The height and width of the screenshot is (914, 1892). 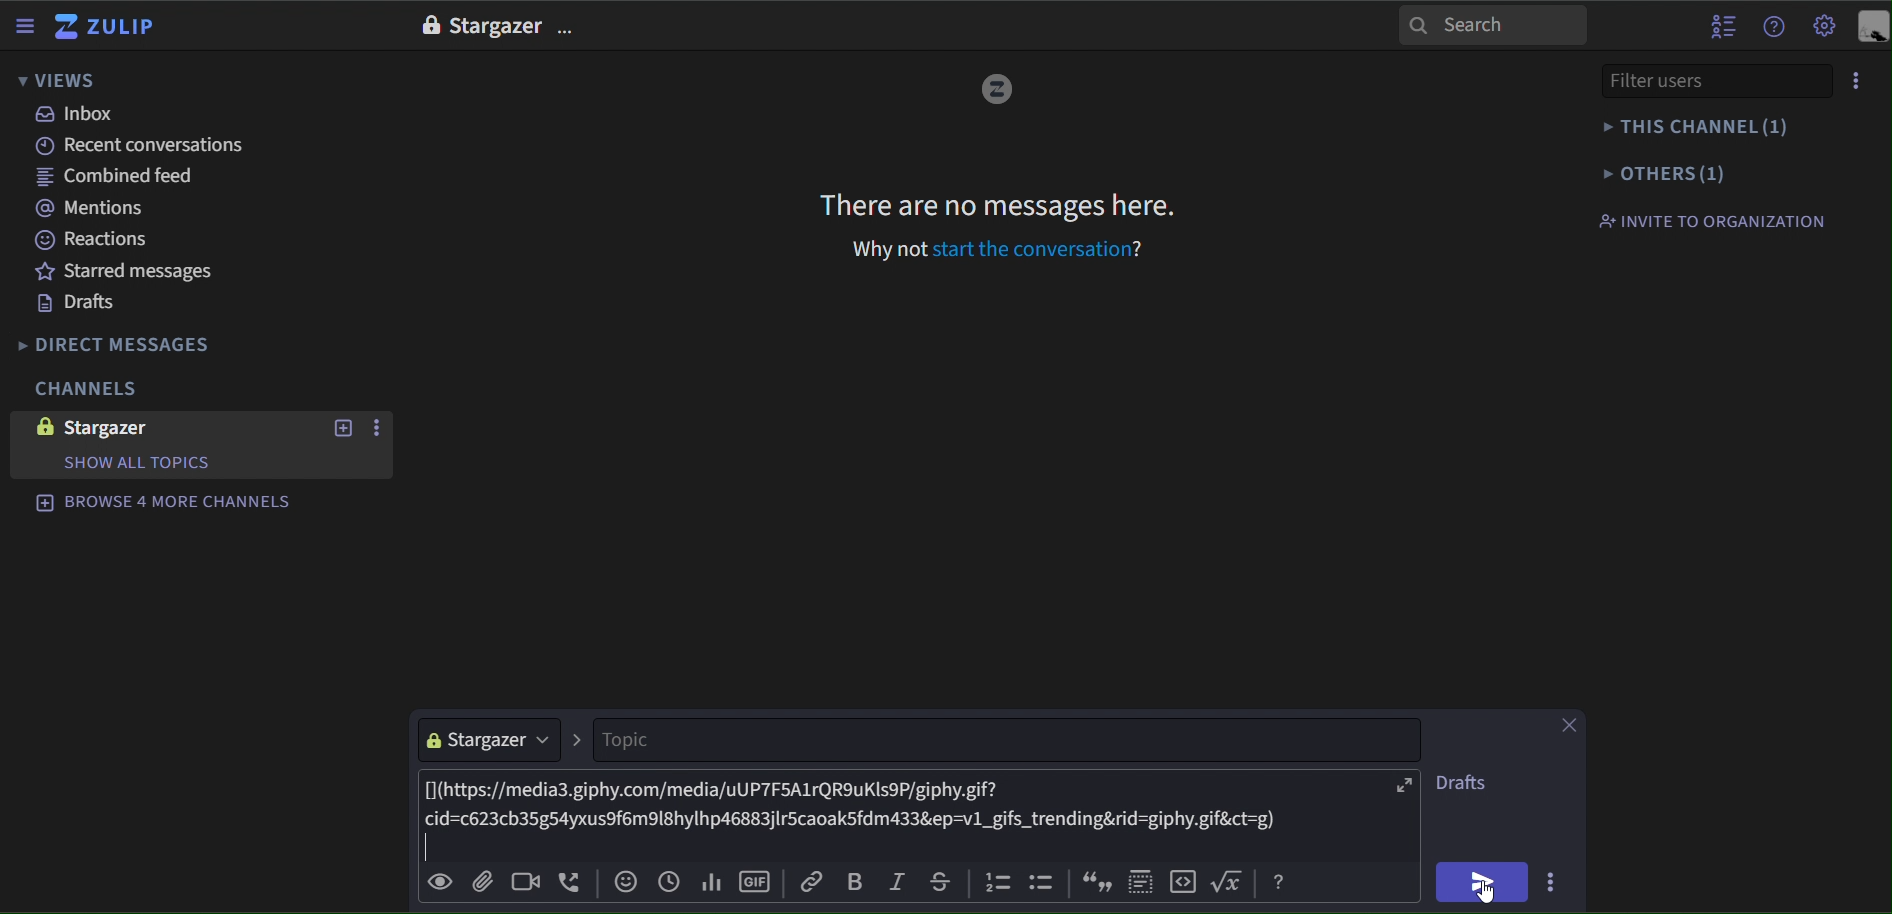 I want to click on views, so click(x=58, y=82).